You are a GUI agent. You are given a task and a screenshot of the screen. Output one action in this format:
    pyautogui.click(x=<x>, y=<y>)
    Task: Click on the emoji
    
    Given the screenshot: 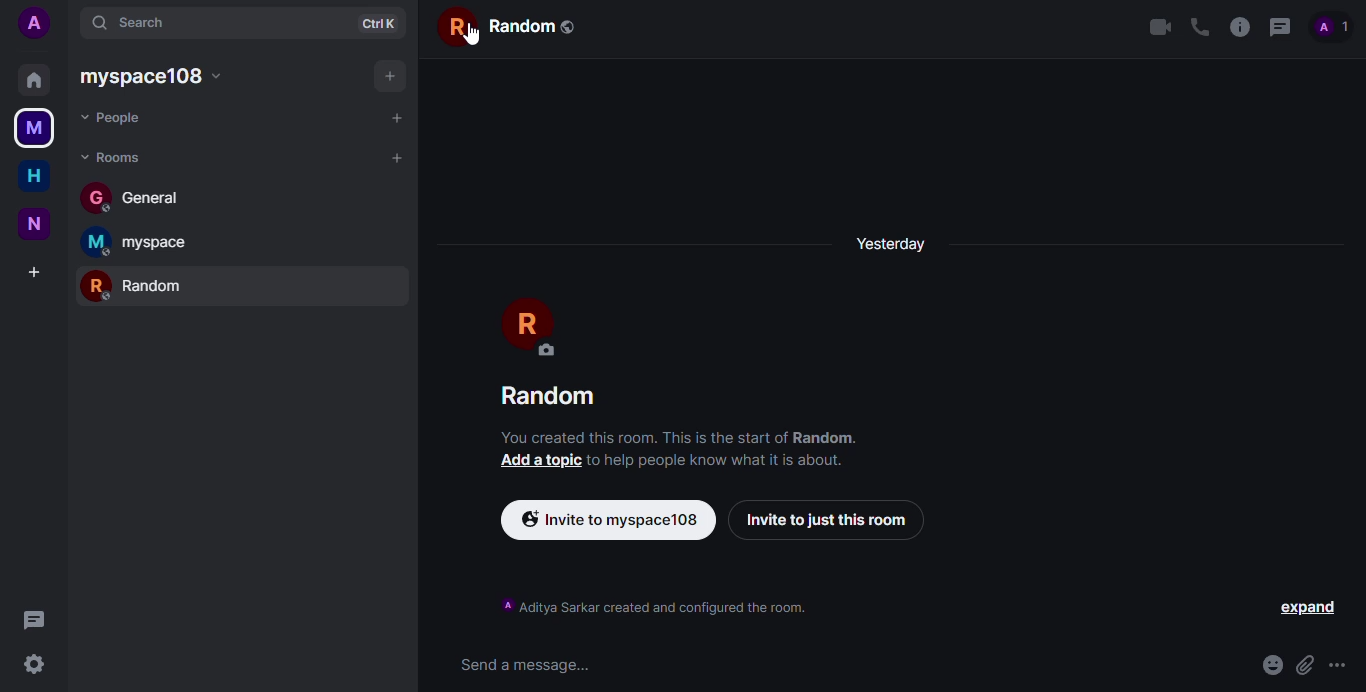 What is the action you would take?
    pyautogui.click(x=1264, y=660)
    